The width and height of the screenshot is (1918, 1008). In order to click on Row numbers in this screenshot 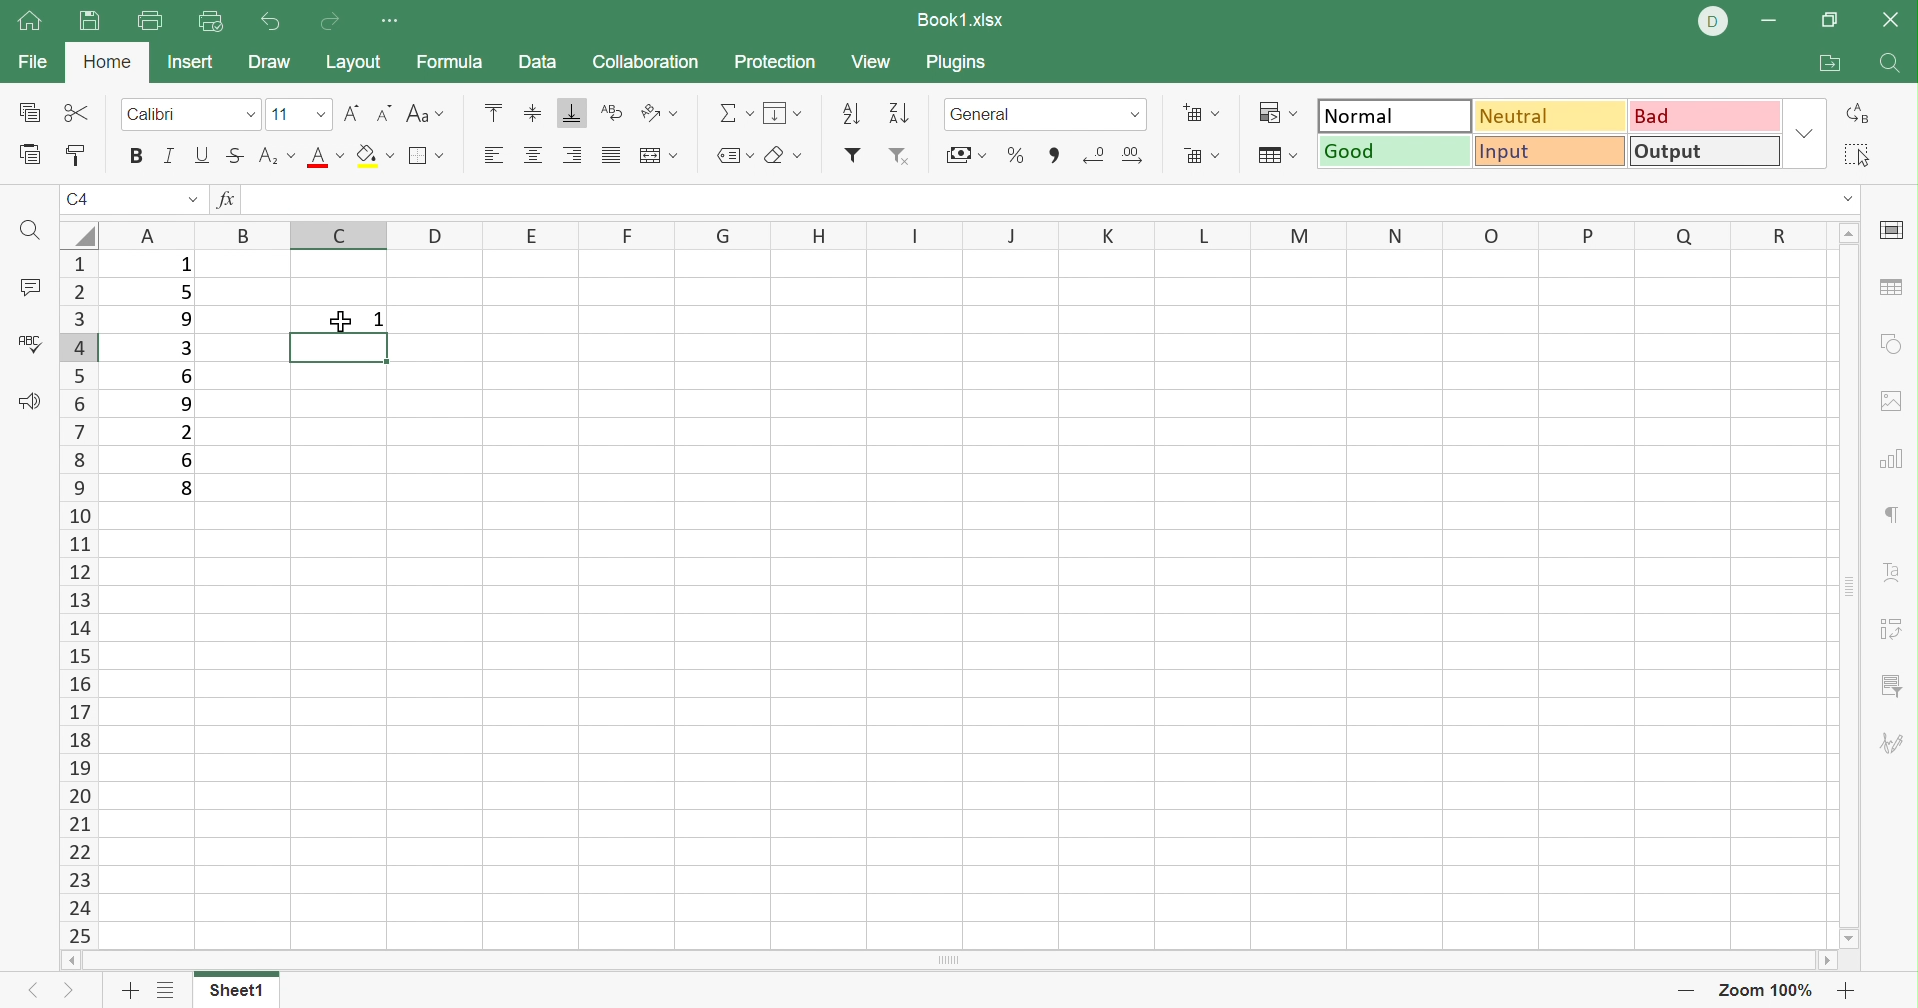, I will do `click(76, 599)`.